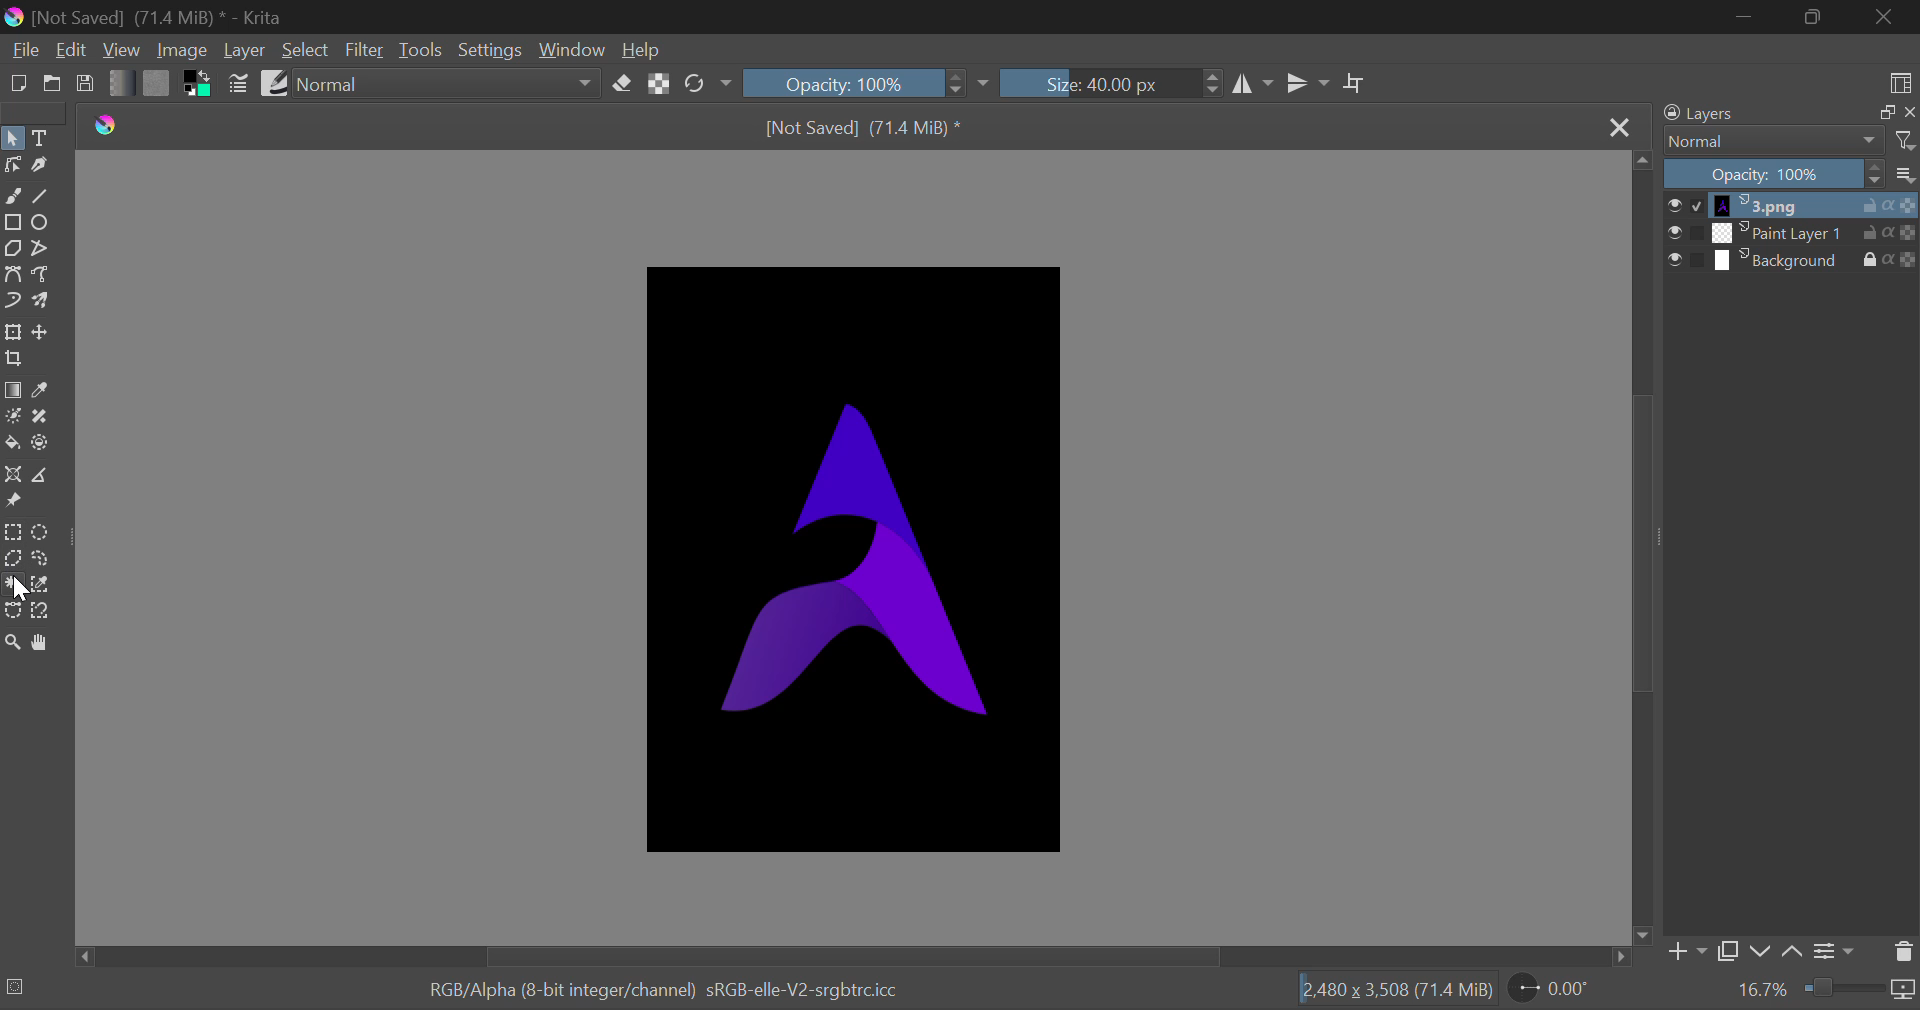 This screenshot has height=1010, width=1920. What do you see at coordinates (1747, 18) in the screenshot?
I see `Restore Down` at bounding box center [1747, 18].